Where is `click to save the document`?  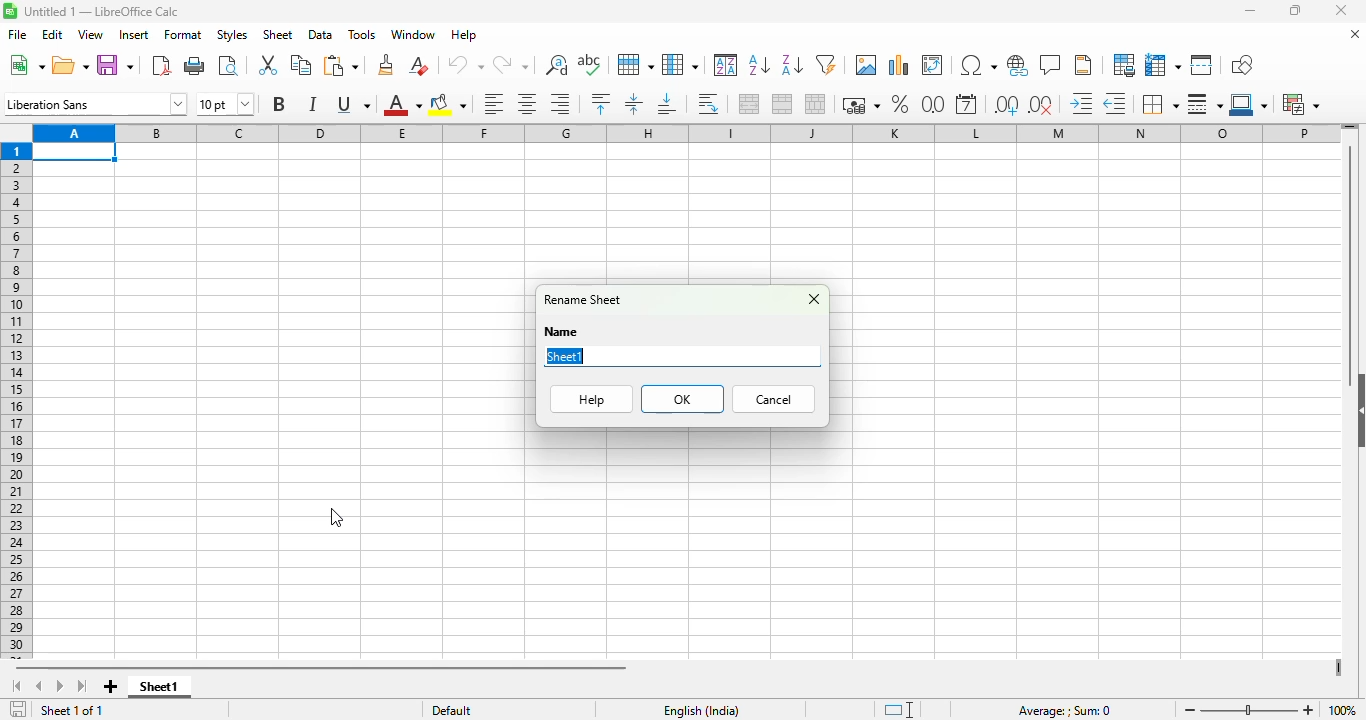
click to save the document is located at coordinates (18, 708).